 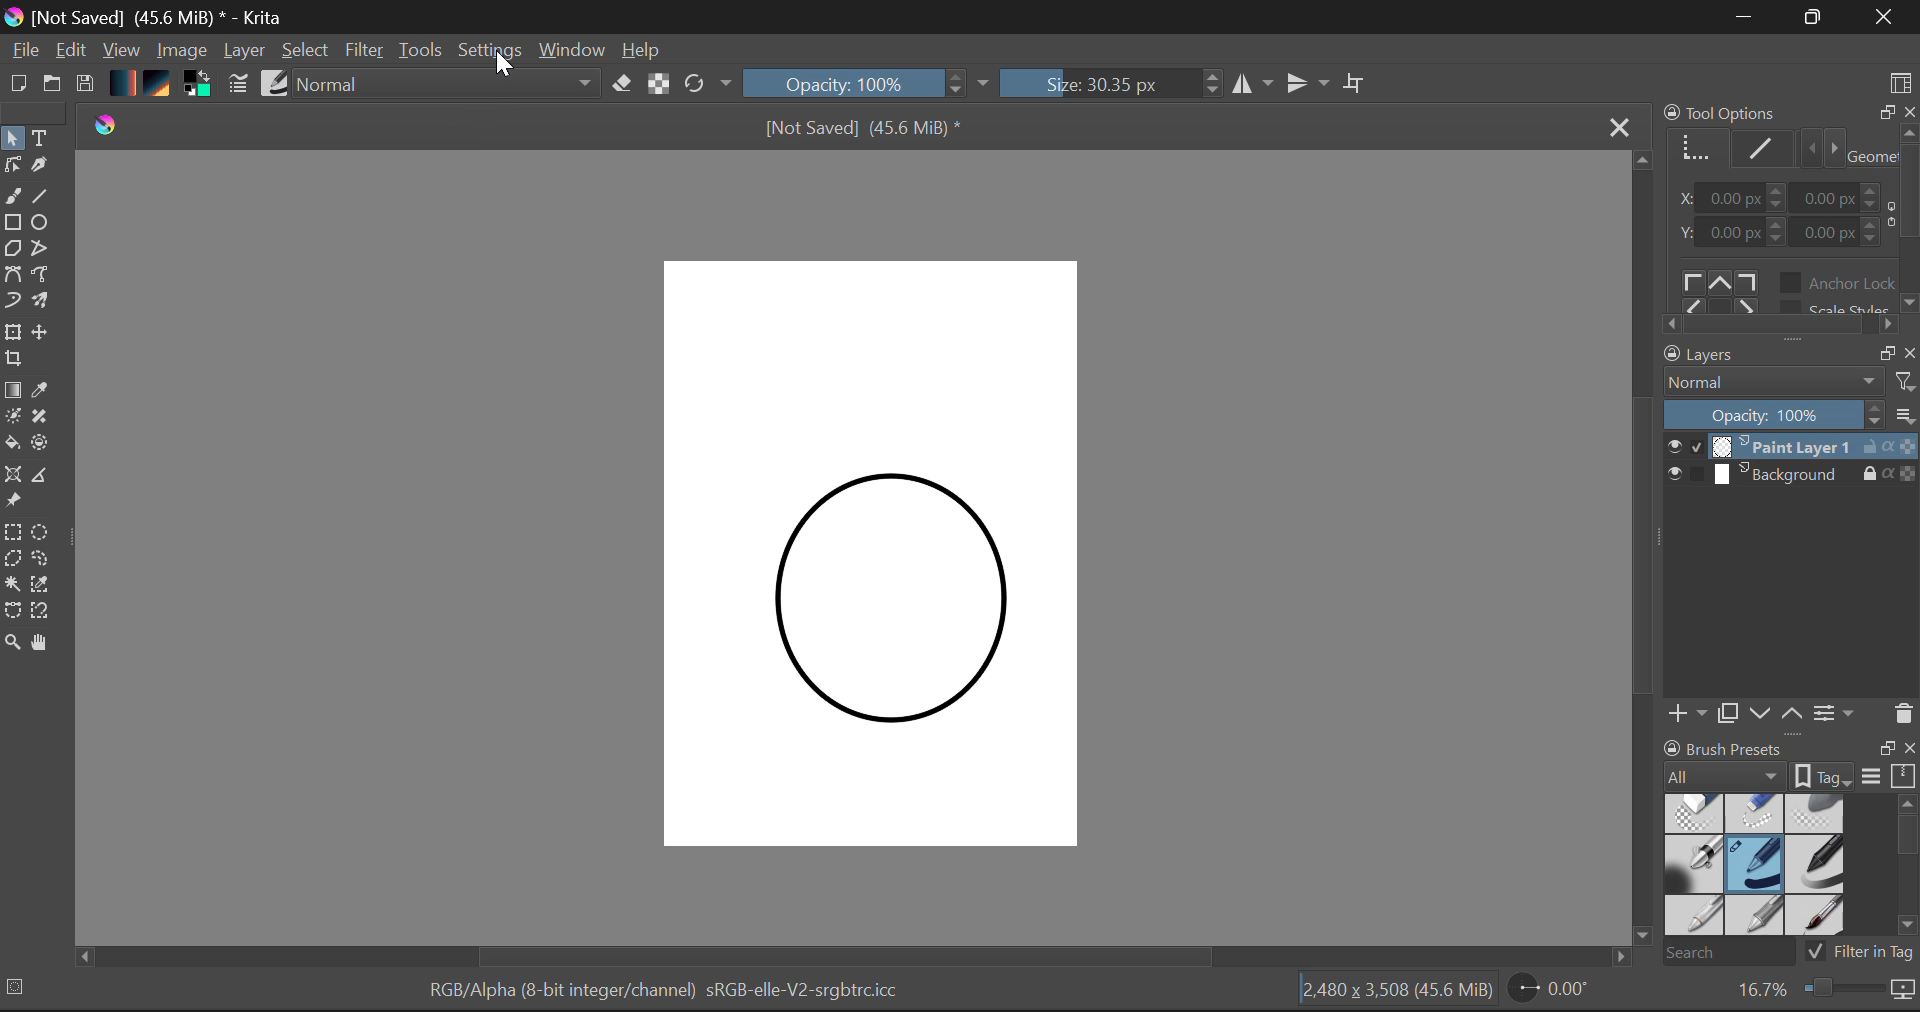 I want to click on Cursor, so click(x=502, y=62).